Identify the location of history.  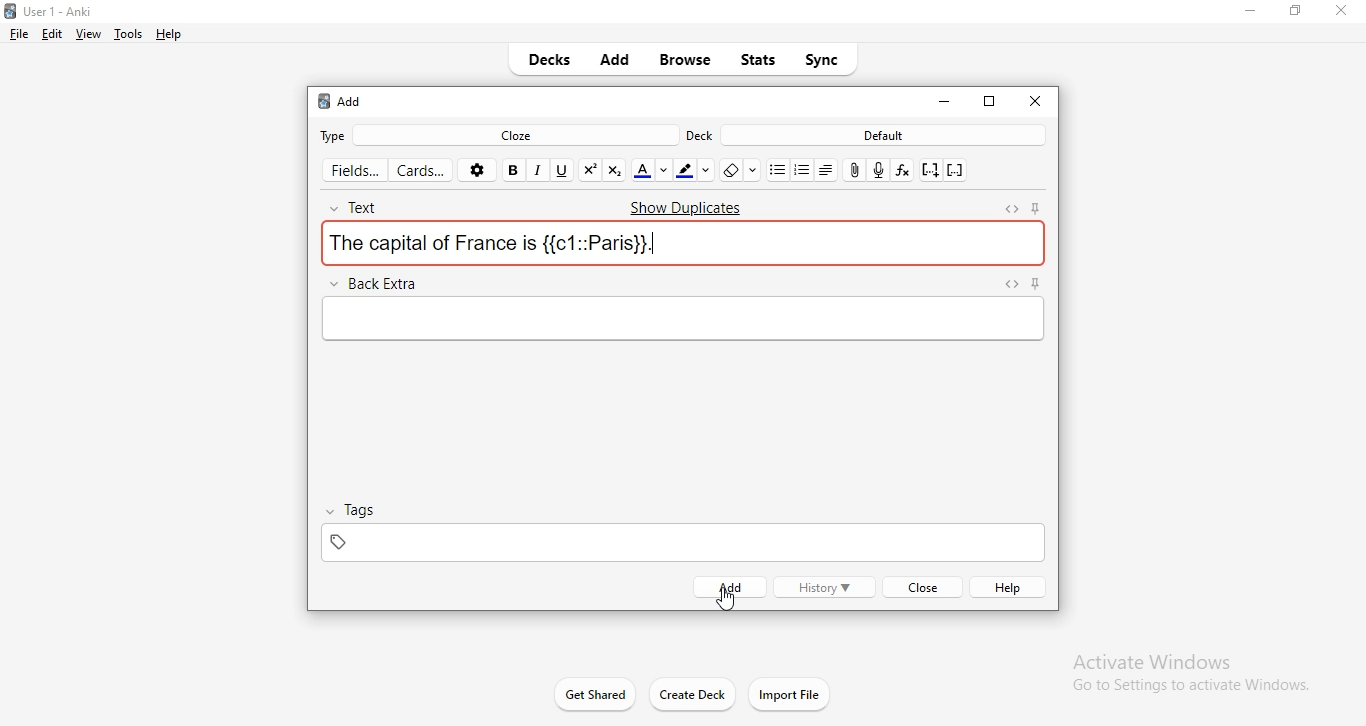
(824, 588).